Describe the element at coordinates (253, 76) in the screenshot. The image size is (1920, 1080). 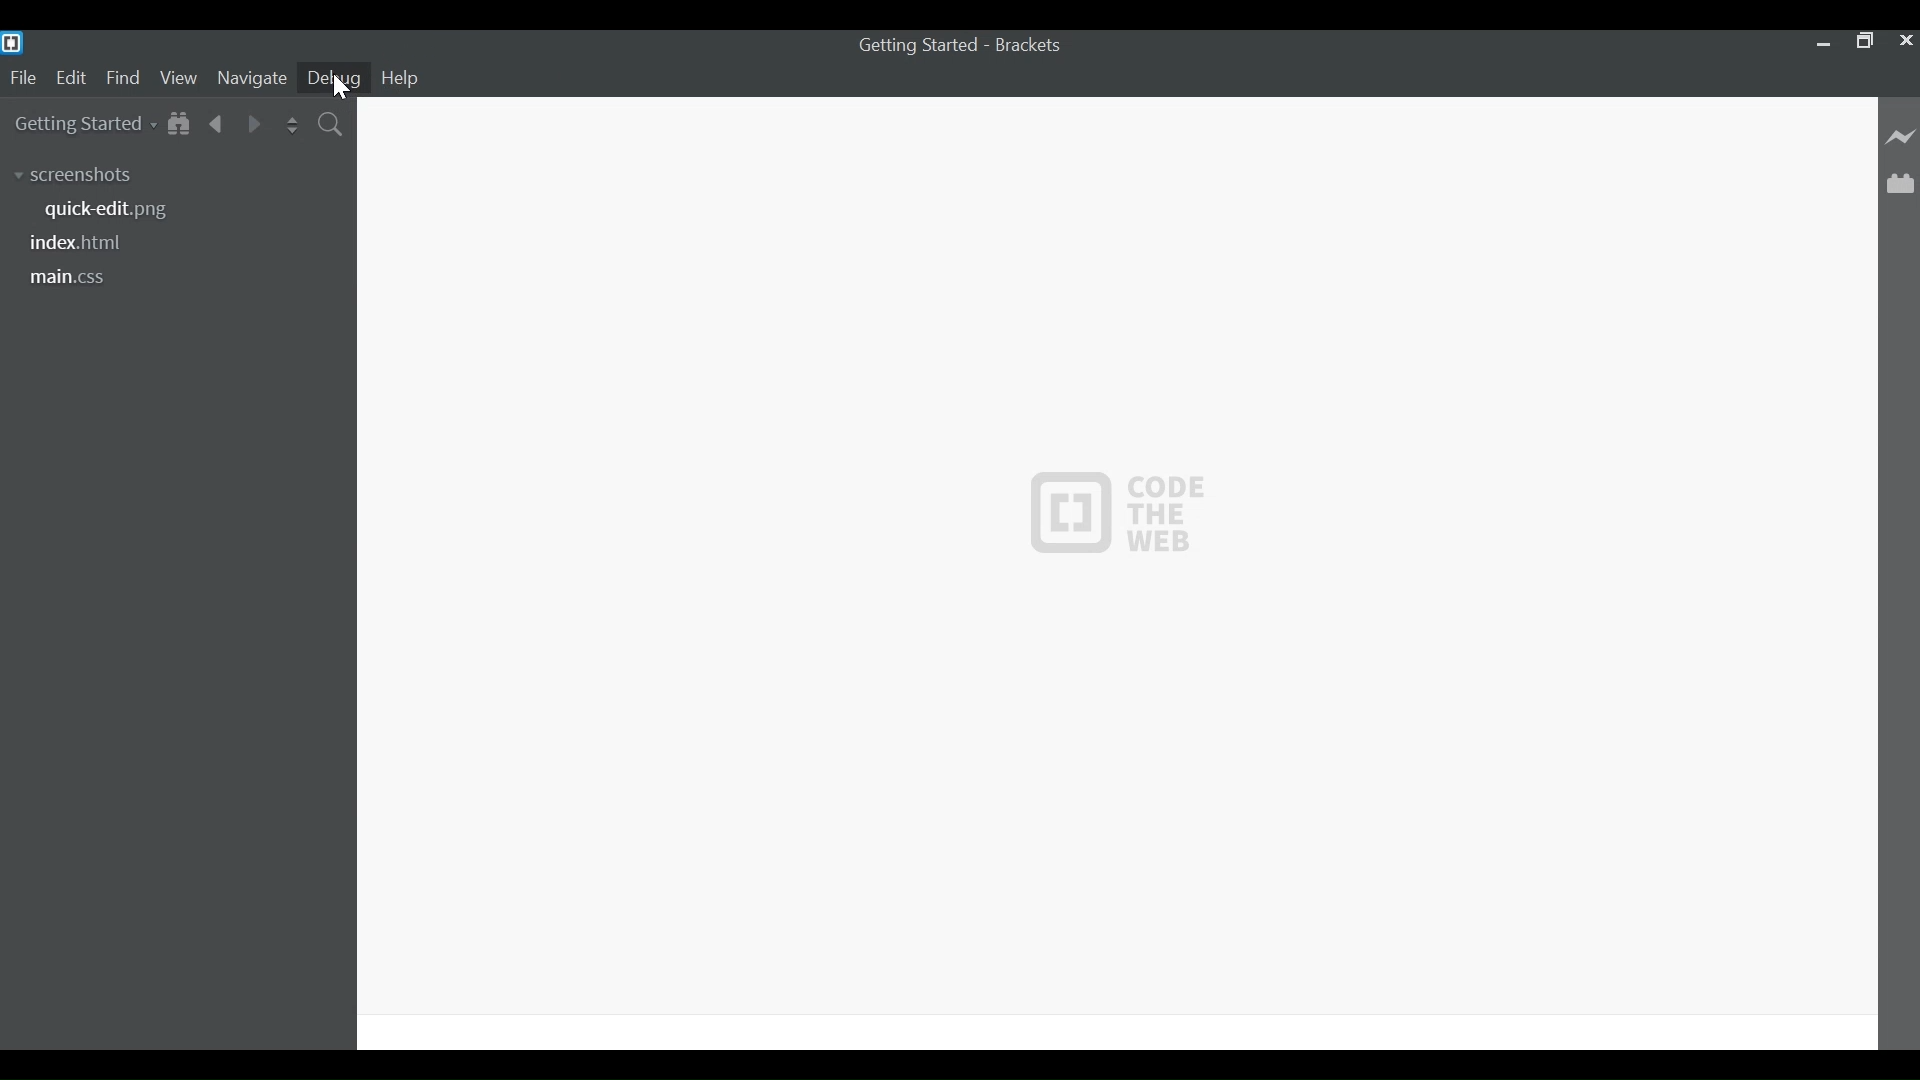
I see `Navigate` at that location.